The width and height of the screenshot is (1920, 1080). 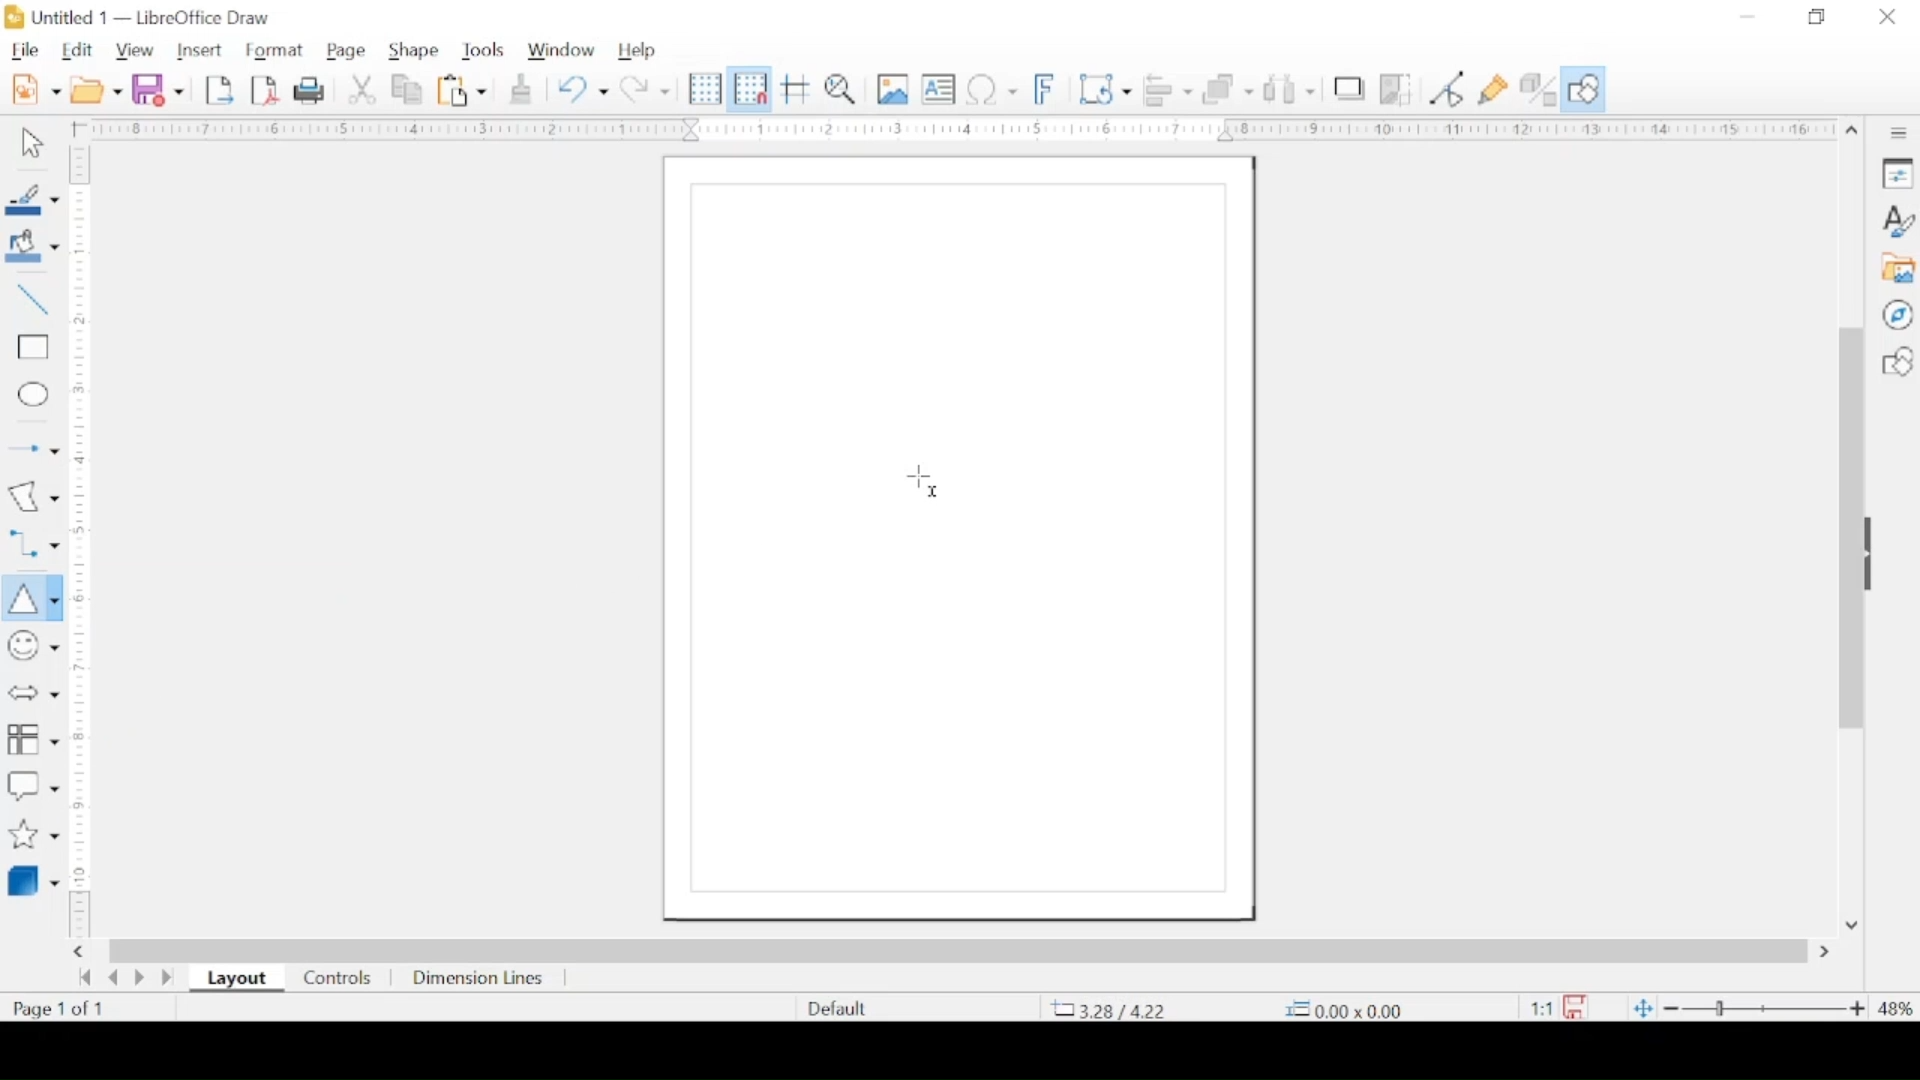 What do you see at coordinates (1539, 88) in the screenshot?
I see `toggle extrusion` at bounding box center [1539, 88].